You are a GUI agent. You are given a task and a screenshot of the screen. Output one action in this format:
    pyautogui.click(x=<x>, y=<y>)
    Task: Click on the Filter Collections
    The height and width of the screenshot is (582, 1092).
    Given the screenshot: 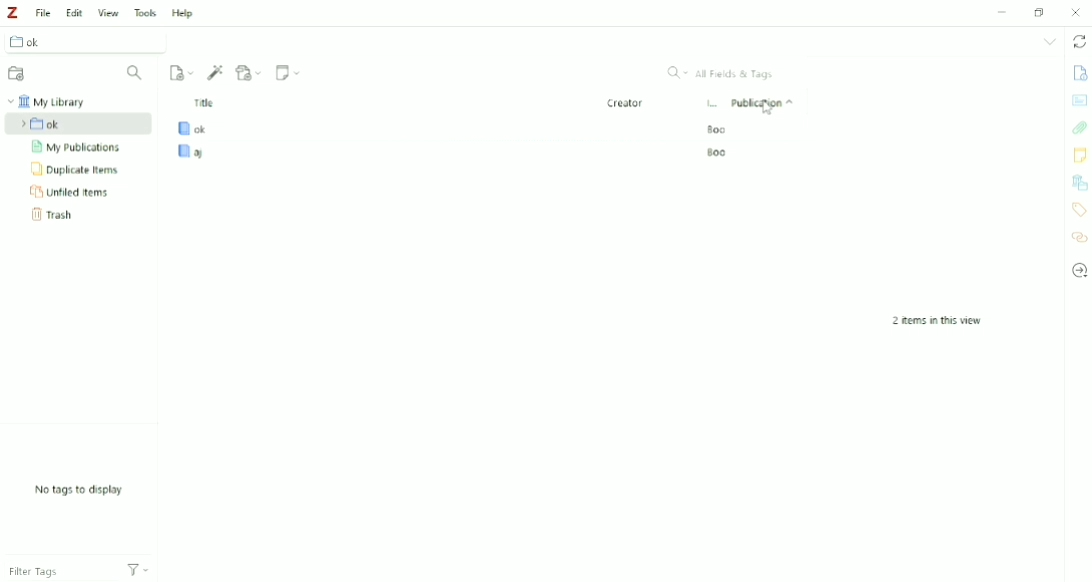 What is the action you would take?
    pyautogui.click(x=136, y=73)
    